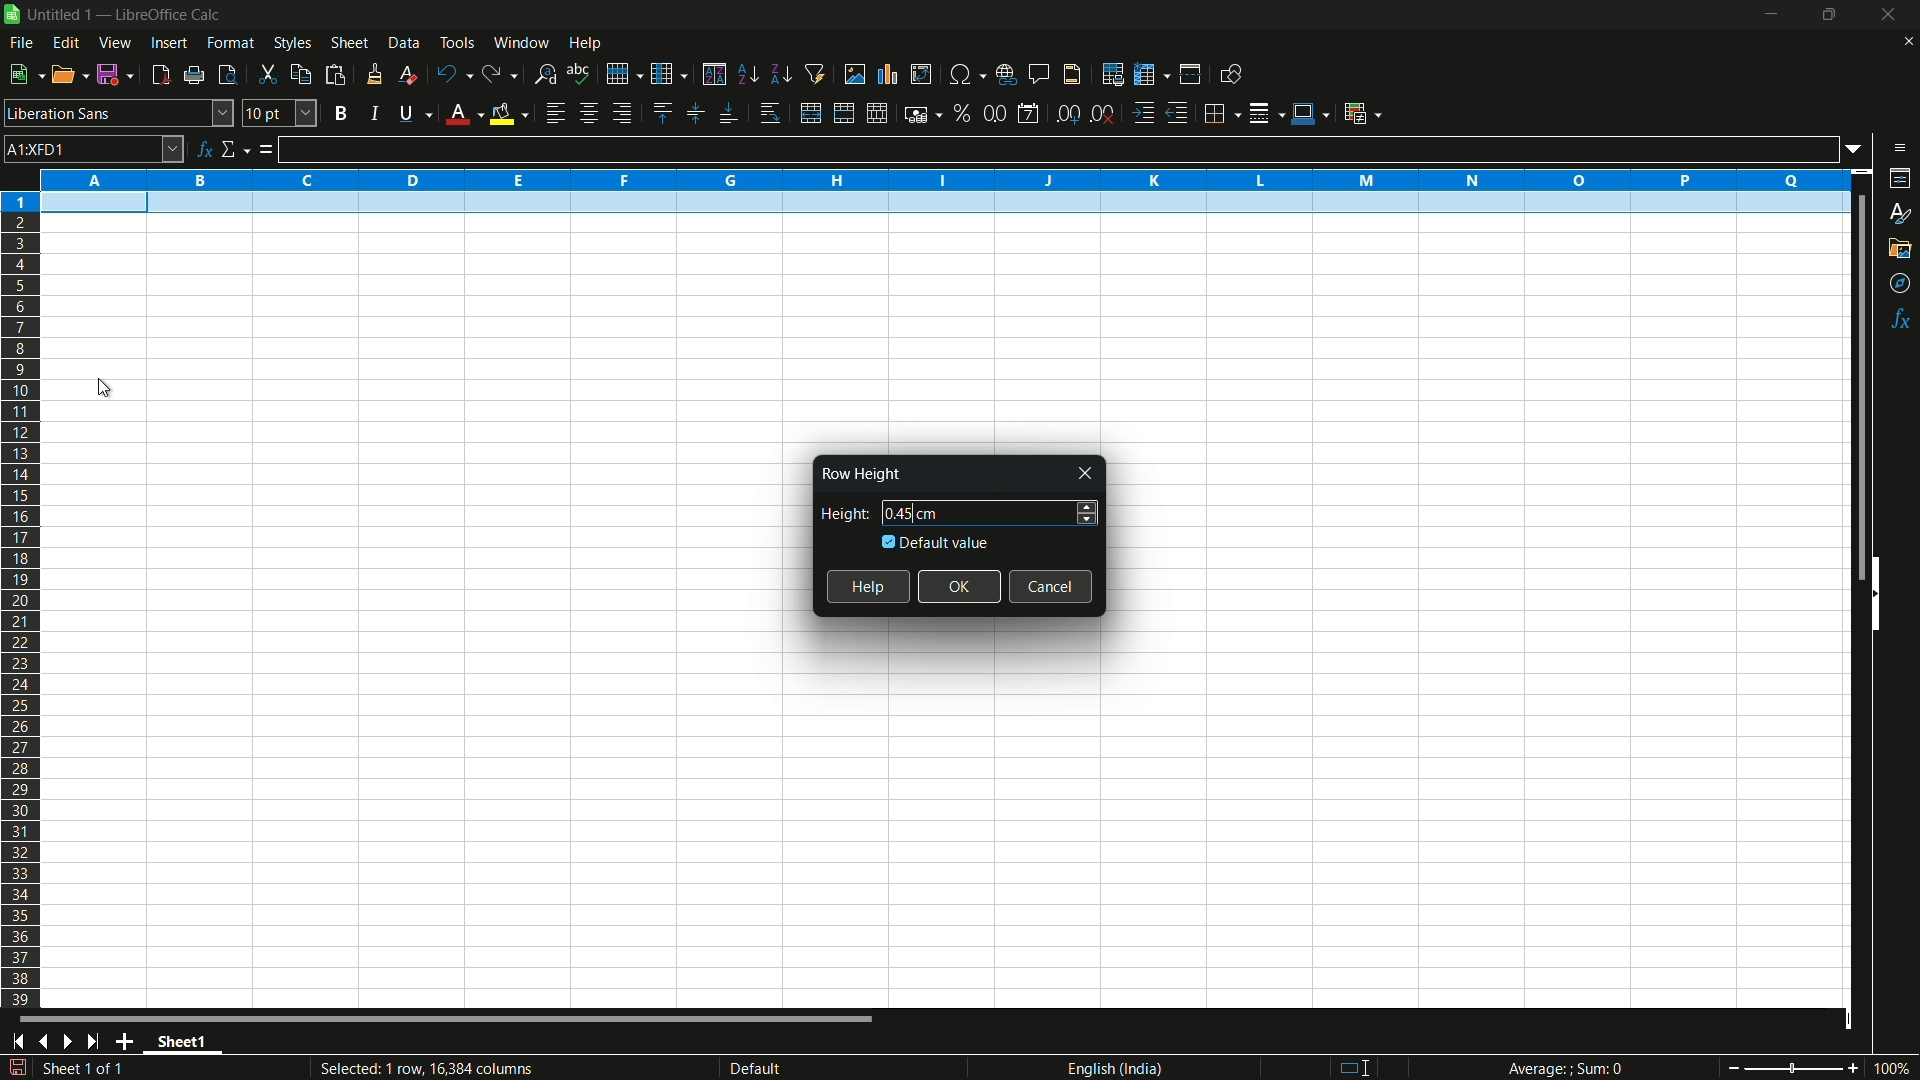  Describe the element at coordinates (24, 74) in the screenshot. I see `new file` at that location.